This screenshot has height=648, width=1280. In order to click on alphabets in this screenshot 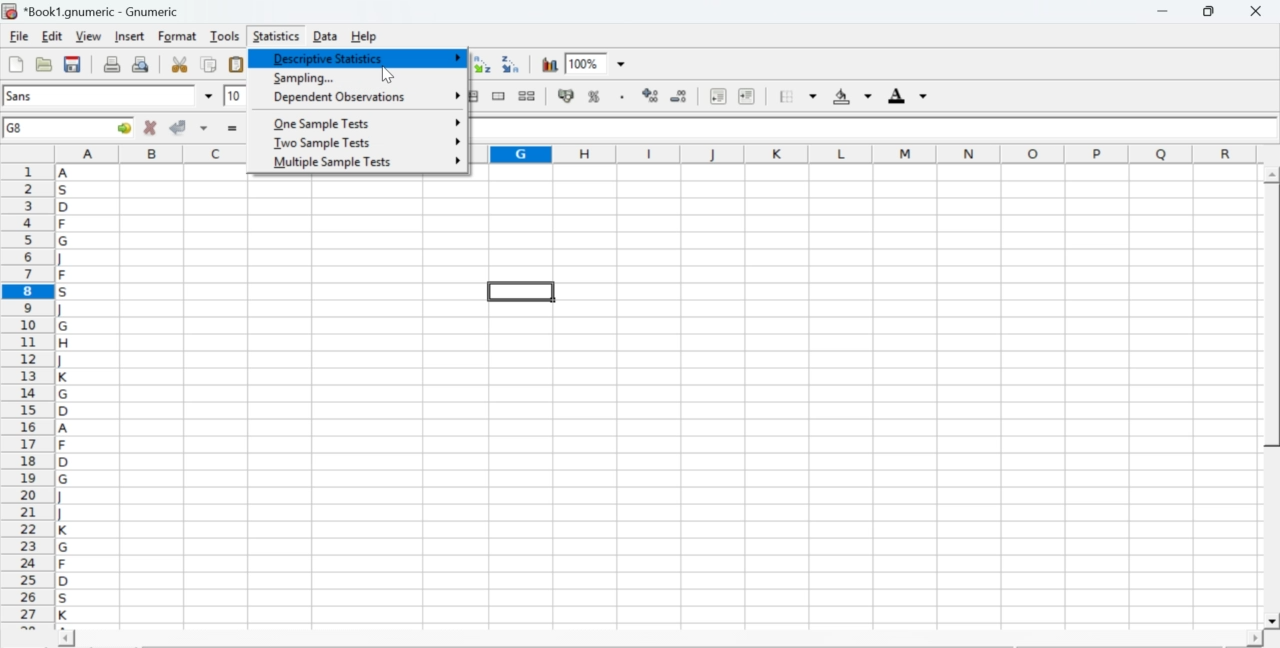, I will do `click(65, 393)`.